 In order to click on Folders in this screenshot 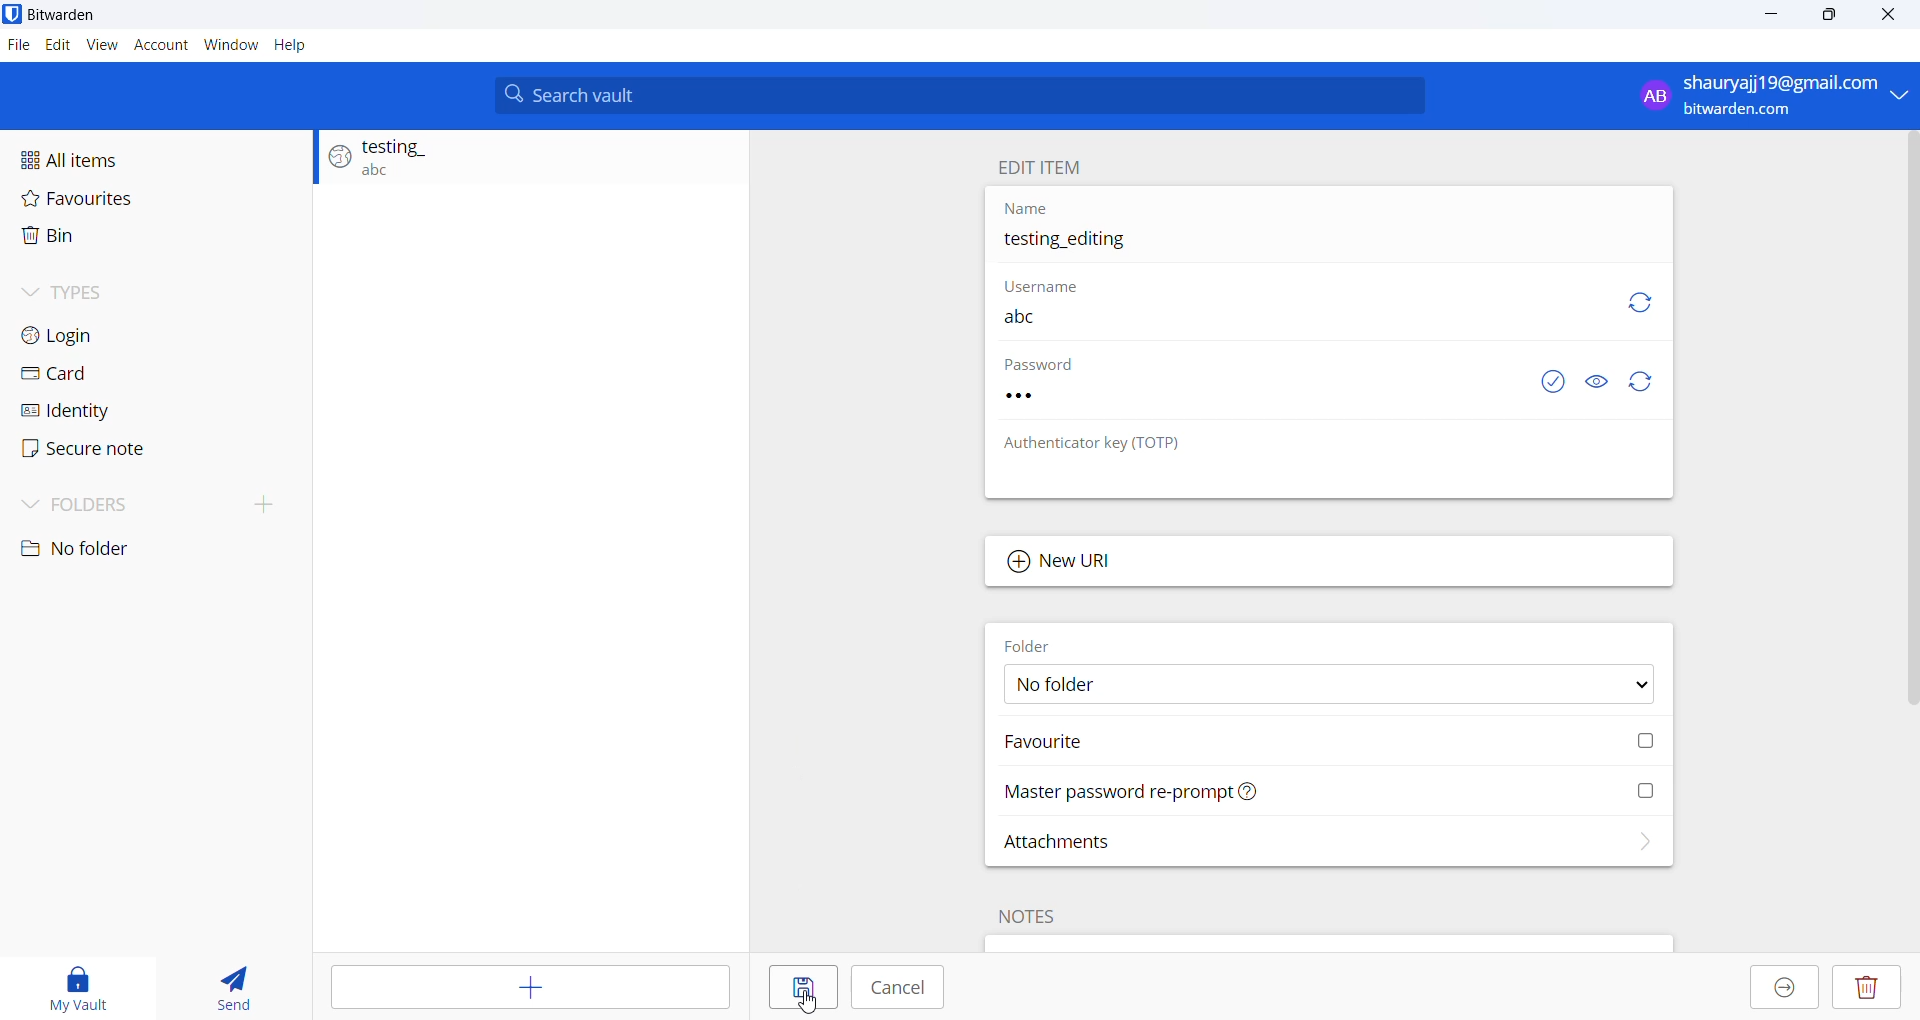, I will do `click(107, 506)`.